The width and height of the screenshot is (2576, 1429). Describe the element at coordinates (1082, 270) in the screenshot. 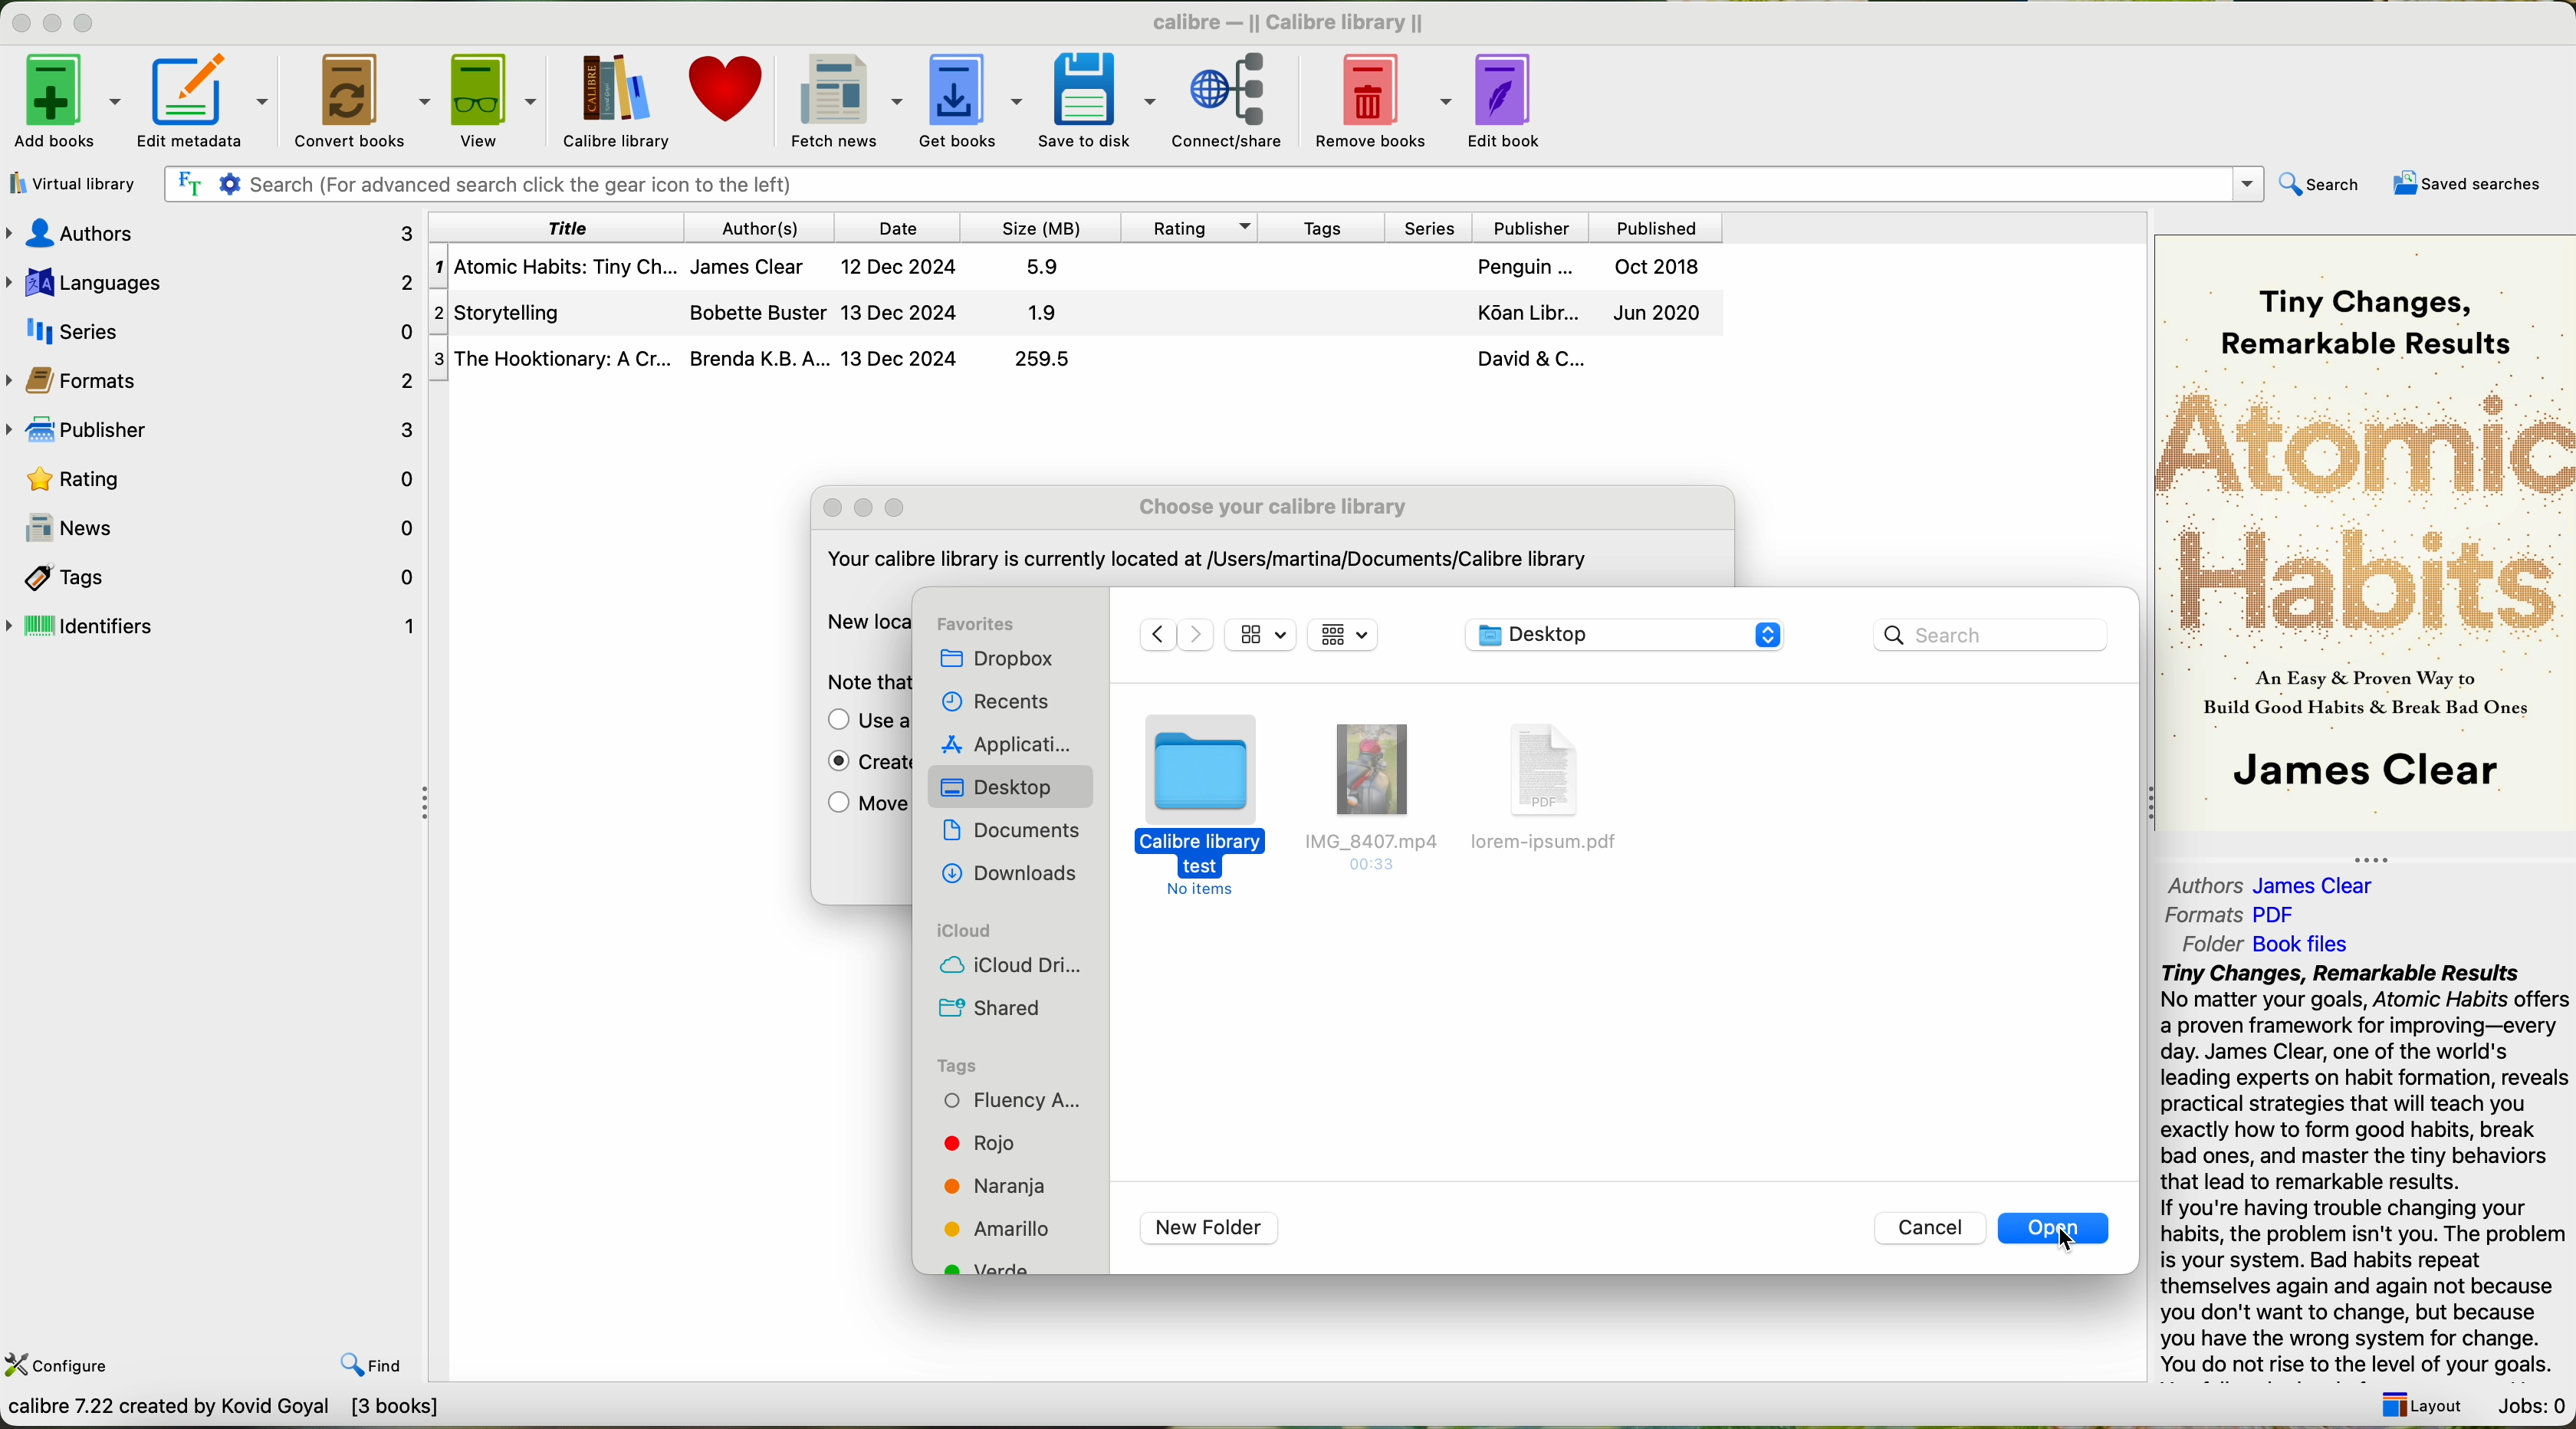

I see `First Book Atomic Habits` at that location.